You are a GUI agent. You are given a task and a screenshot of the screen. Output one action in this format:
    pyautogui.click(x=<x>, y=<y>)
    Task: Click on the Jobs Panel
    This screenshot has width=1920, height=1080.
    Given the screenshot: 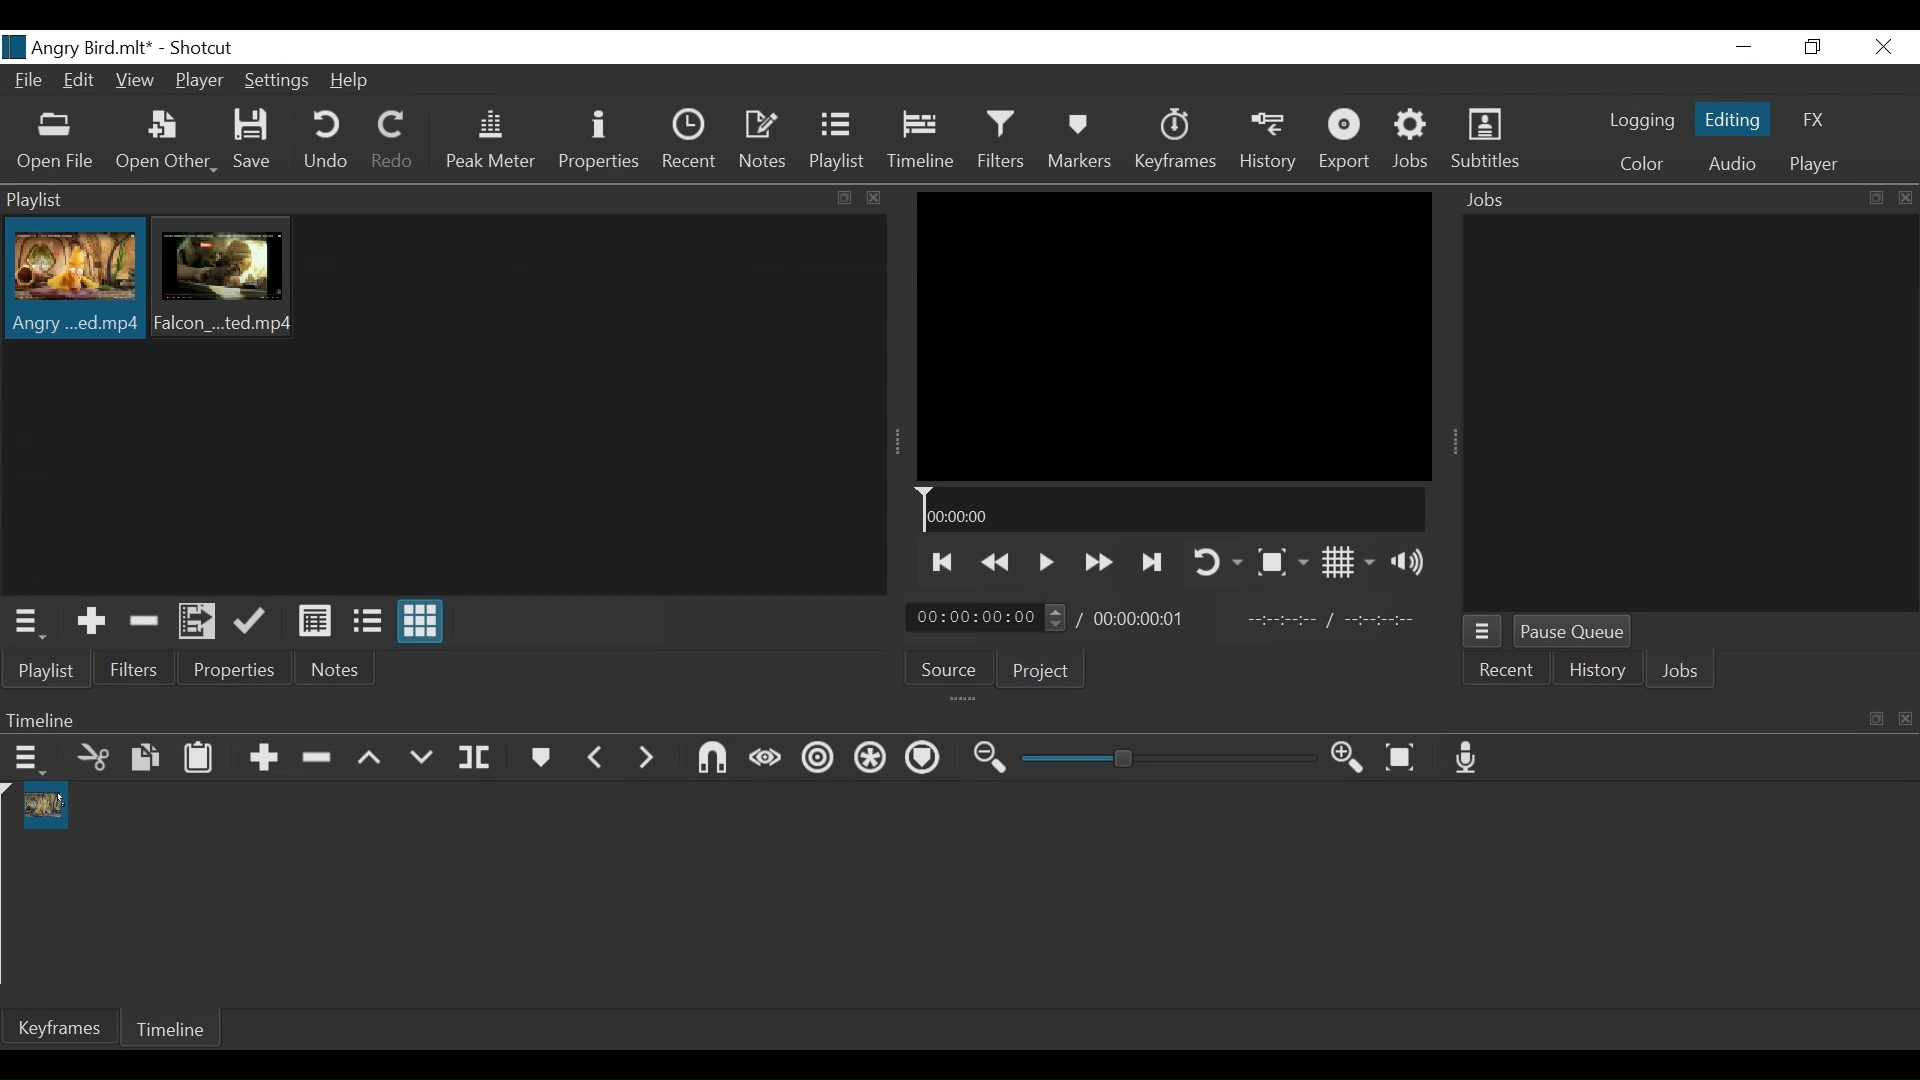 What is the action you would take?
    pyautogui.click(x=1681, y=201)
    